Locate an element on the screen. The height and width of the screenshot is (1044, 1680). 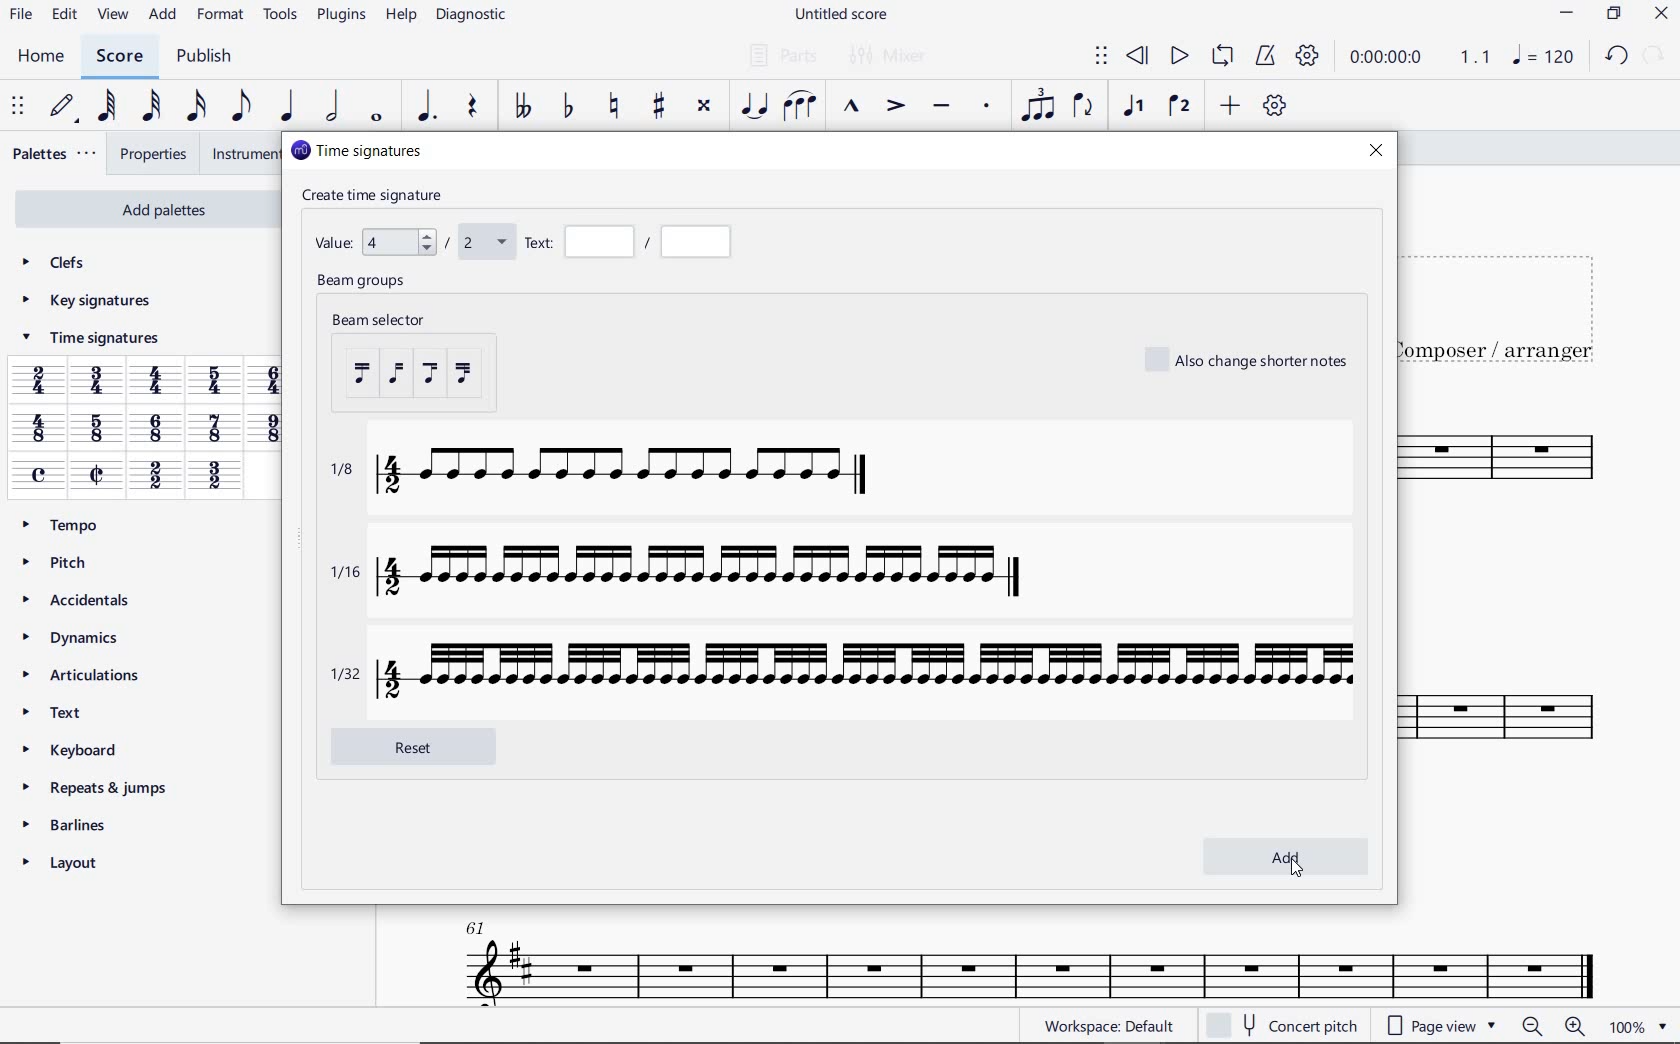
CUSTOMIZE TOOLBAR is located at coordinates (1272, 105).